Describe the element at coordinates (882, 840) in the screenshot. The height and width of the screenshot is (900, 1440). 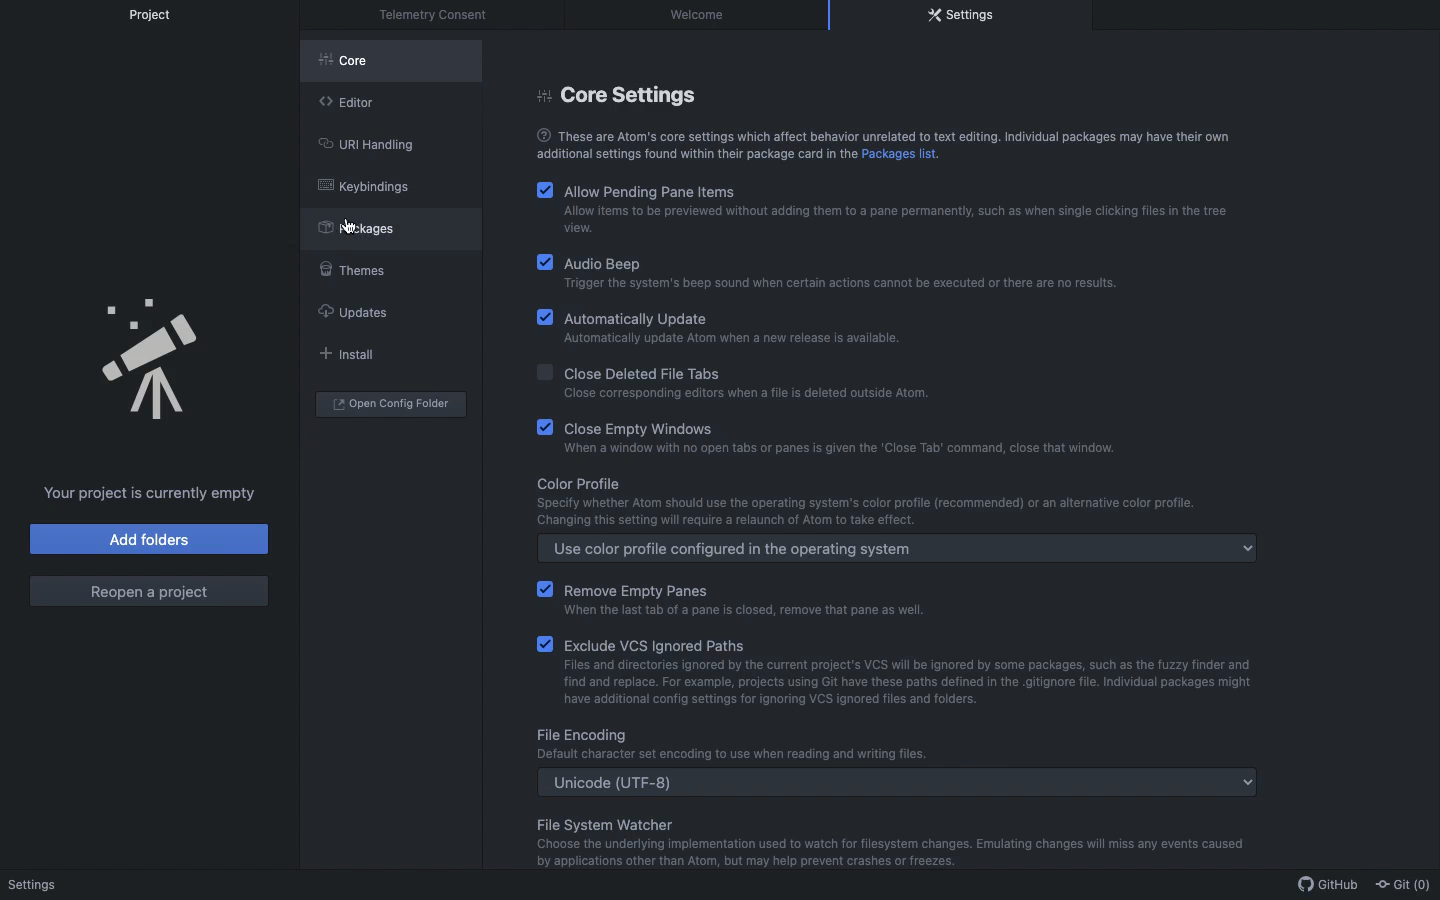
I see `File Encoding. Default character set encoding to use when reading and writing files.` at that location.